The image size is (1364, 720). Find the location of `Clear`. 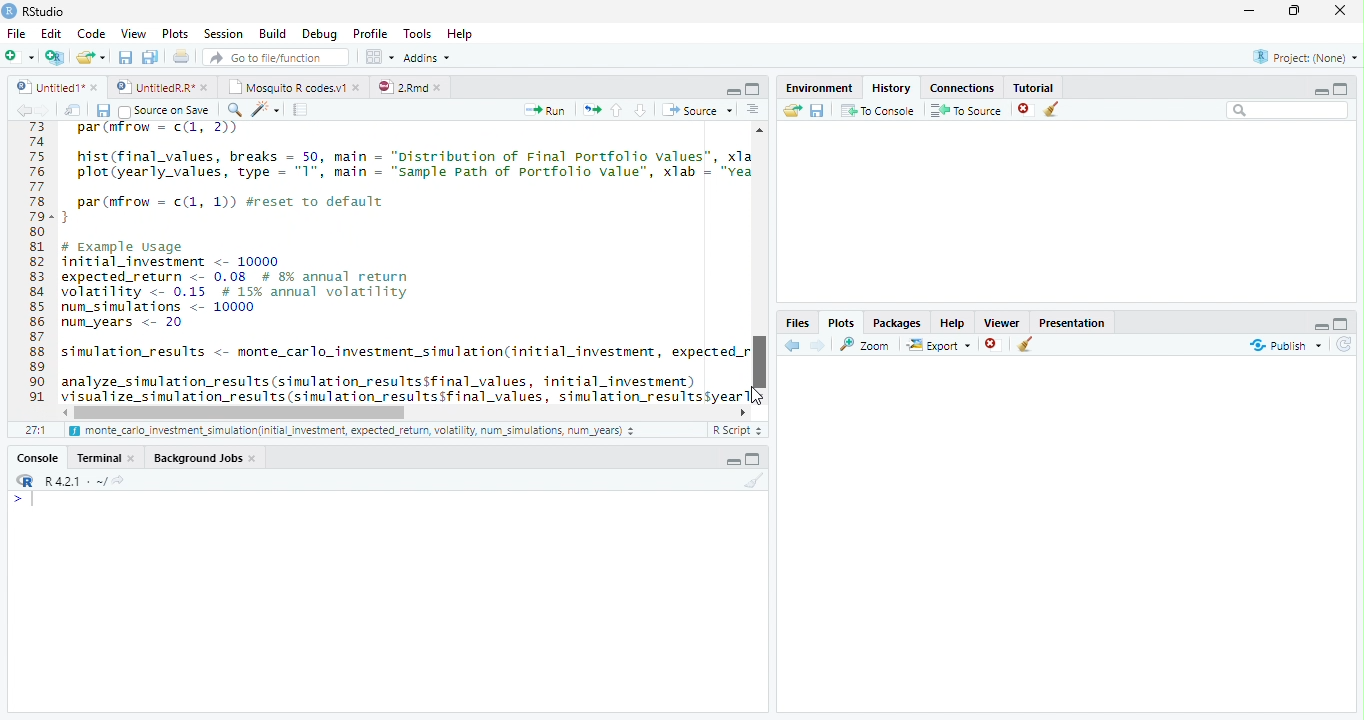

Clear is located at coordinates (1026, 346).